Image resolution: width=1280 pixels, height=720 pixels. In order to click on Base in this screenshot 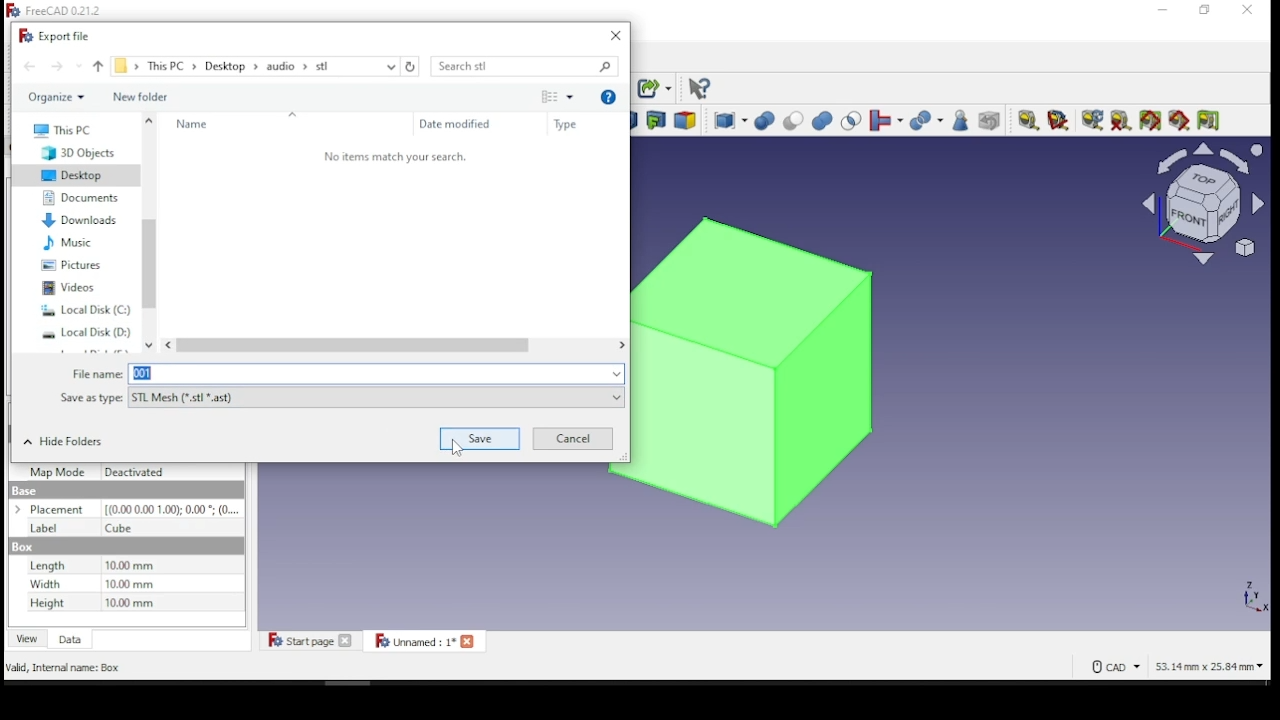, I will do `click(22, 548)`.